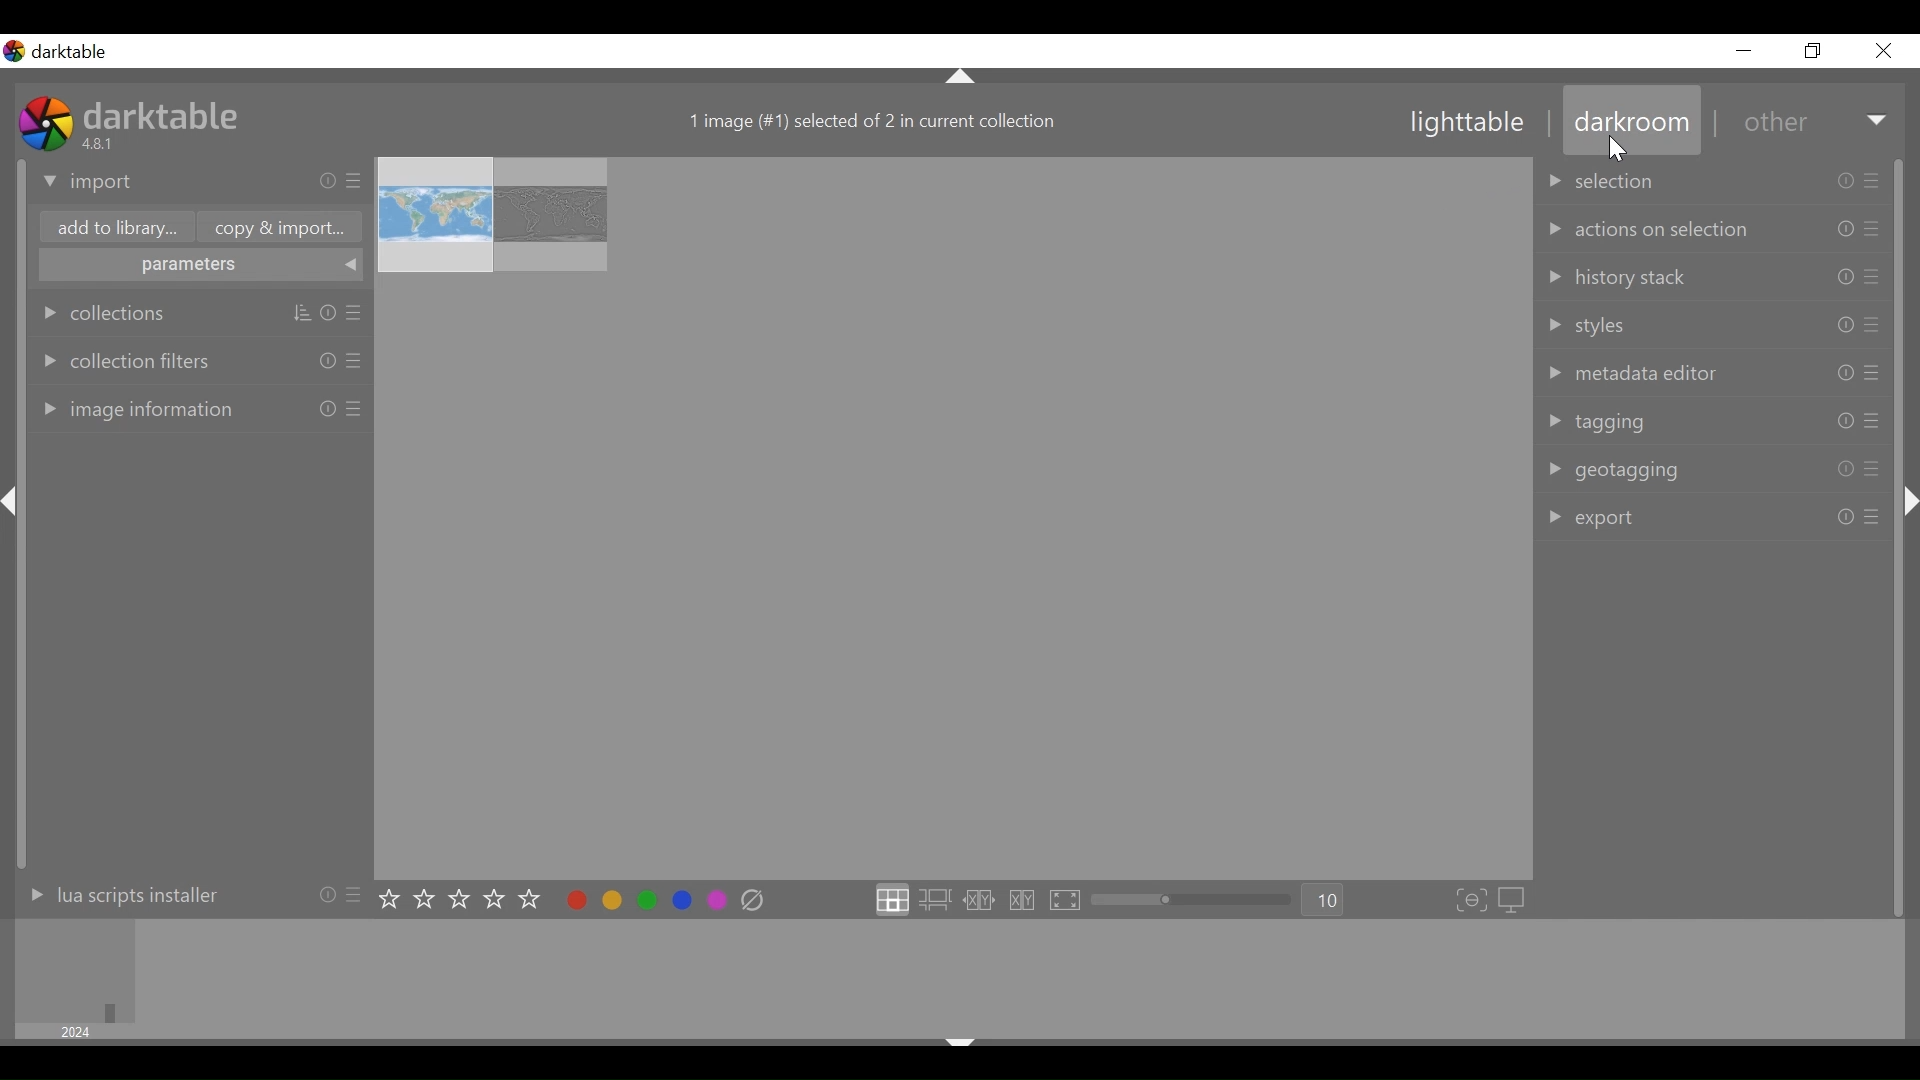  Describe the element at coordinates (1066, 901) in the screenshot. I see `click to enter full preview layout` at that location.